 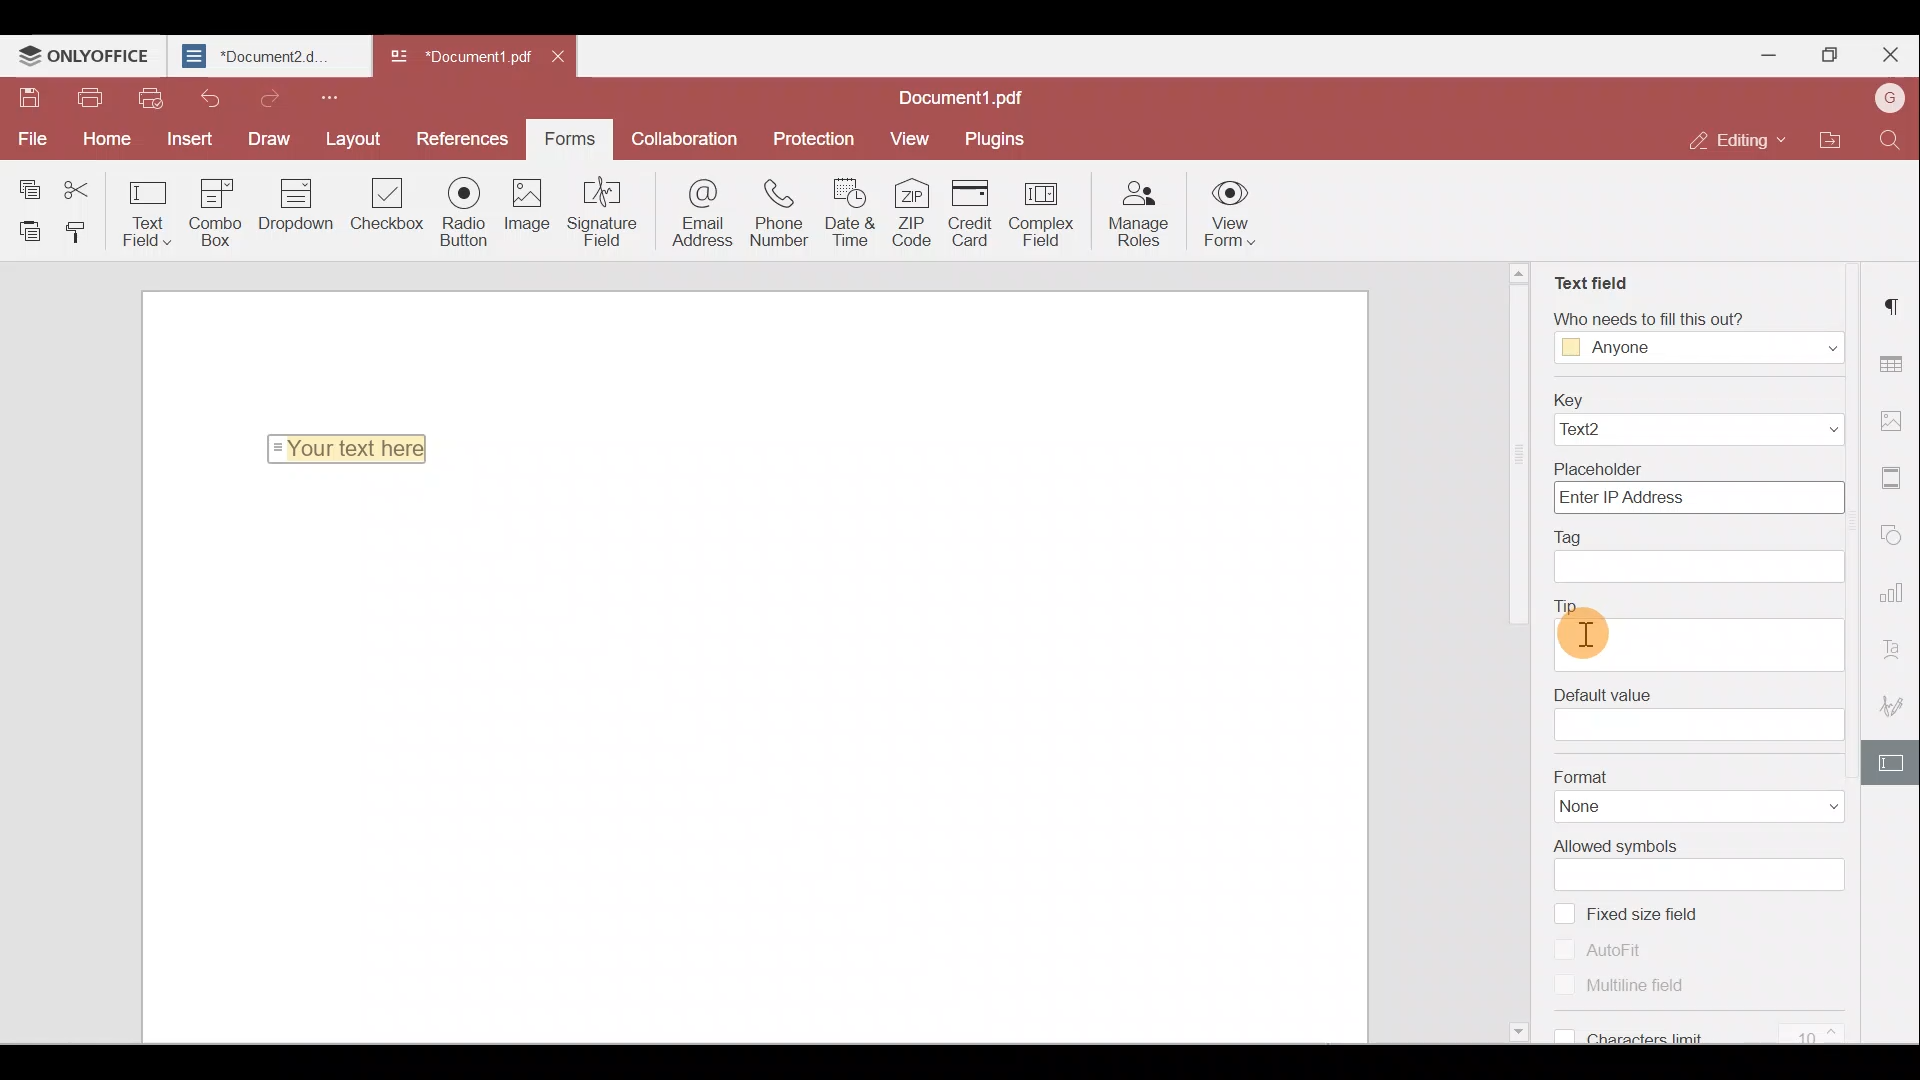 I want to click on Document1. pdf, so click(x=456, y=56).